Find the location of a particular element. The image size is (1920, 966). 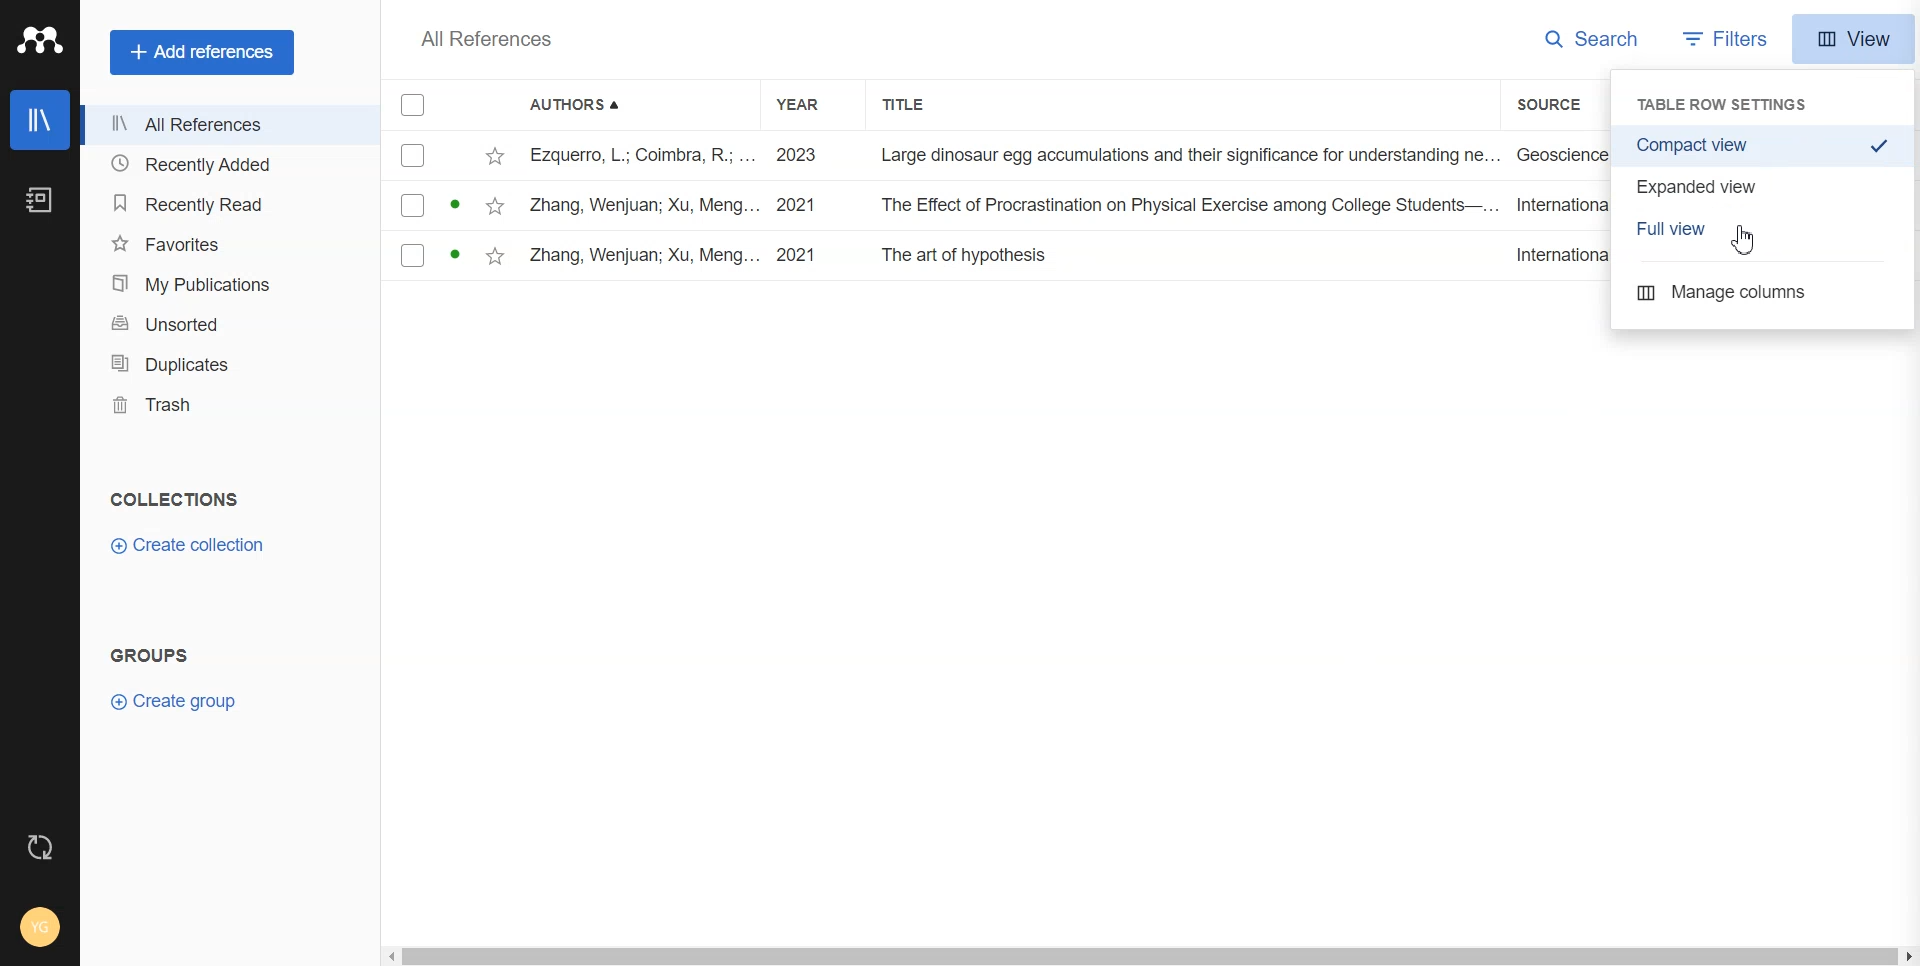

File is located at coordinates (997, 204).